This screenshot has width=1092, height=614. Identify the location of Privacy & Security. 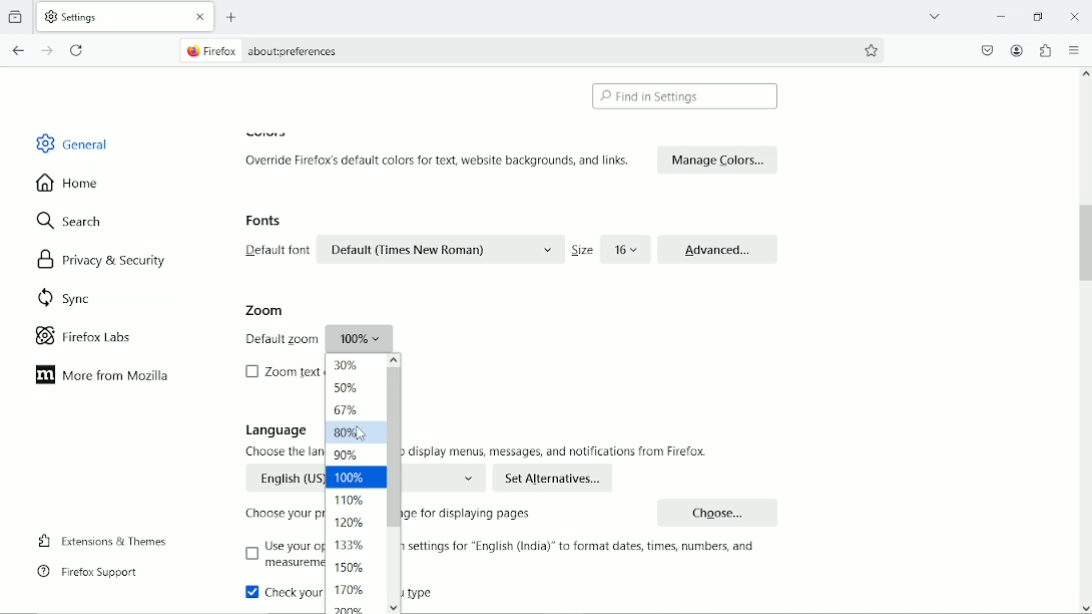
(100, 260).